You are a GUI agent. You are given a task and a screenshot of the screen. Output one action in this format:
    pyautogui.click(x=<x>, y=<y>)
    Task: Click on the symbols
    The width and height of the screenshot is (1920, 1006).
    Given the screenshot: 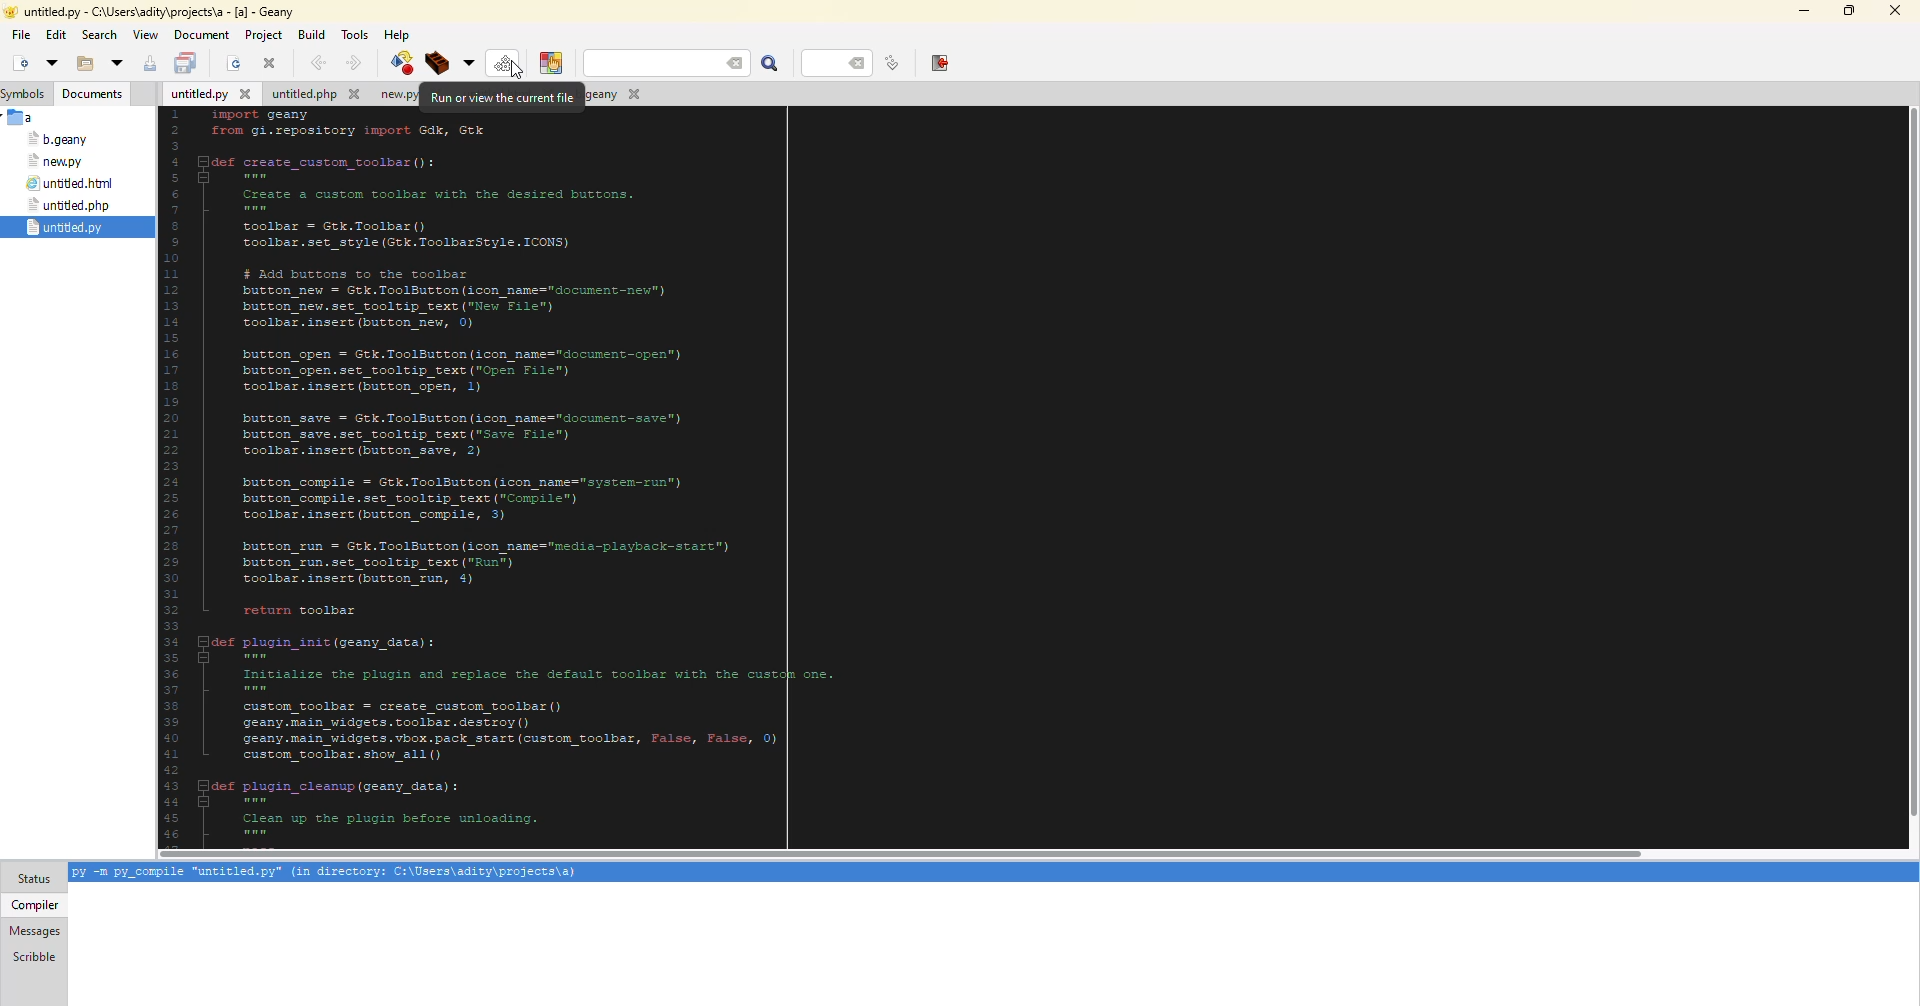 What is the action you would take?
    pyautogui.click(x=24, y=95)
    